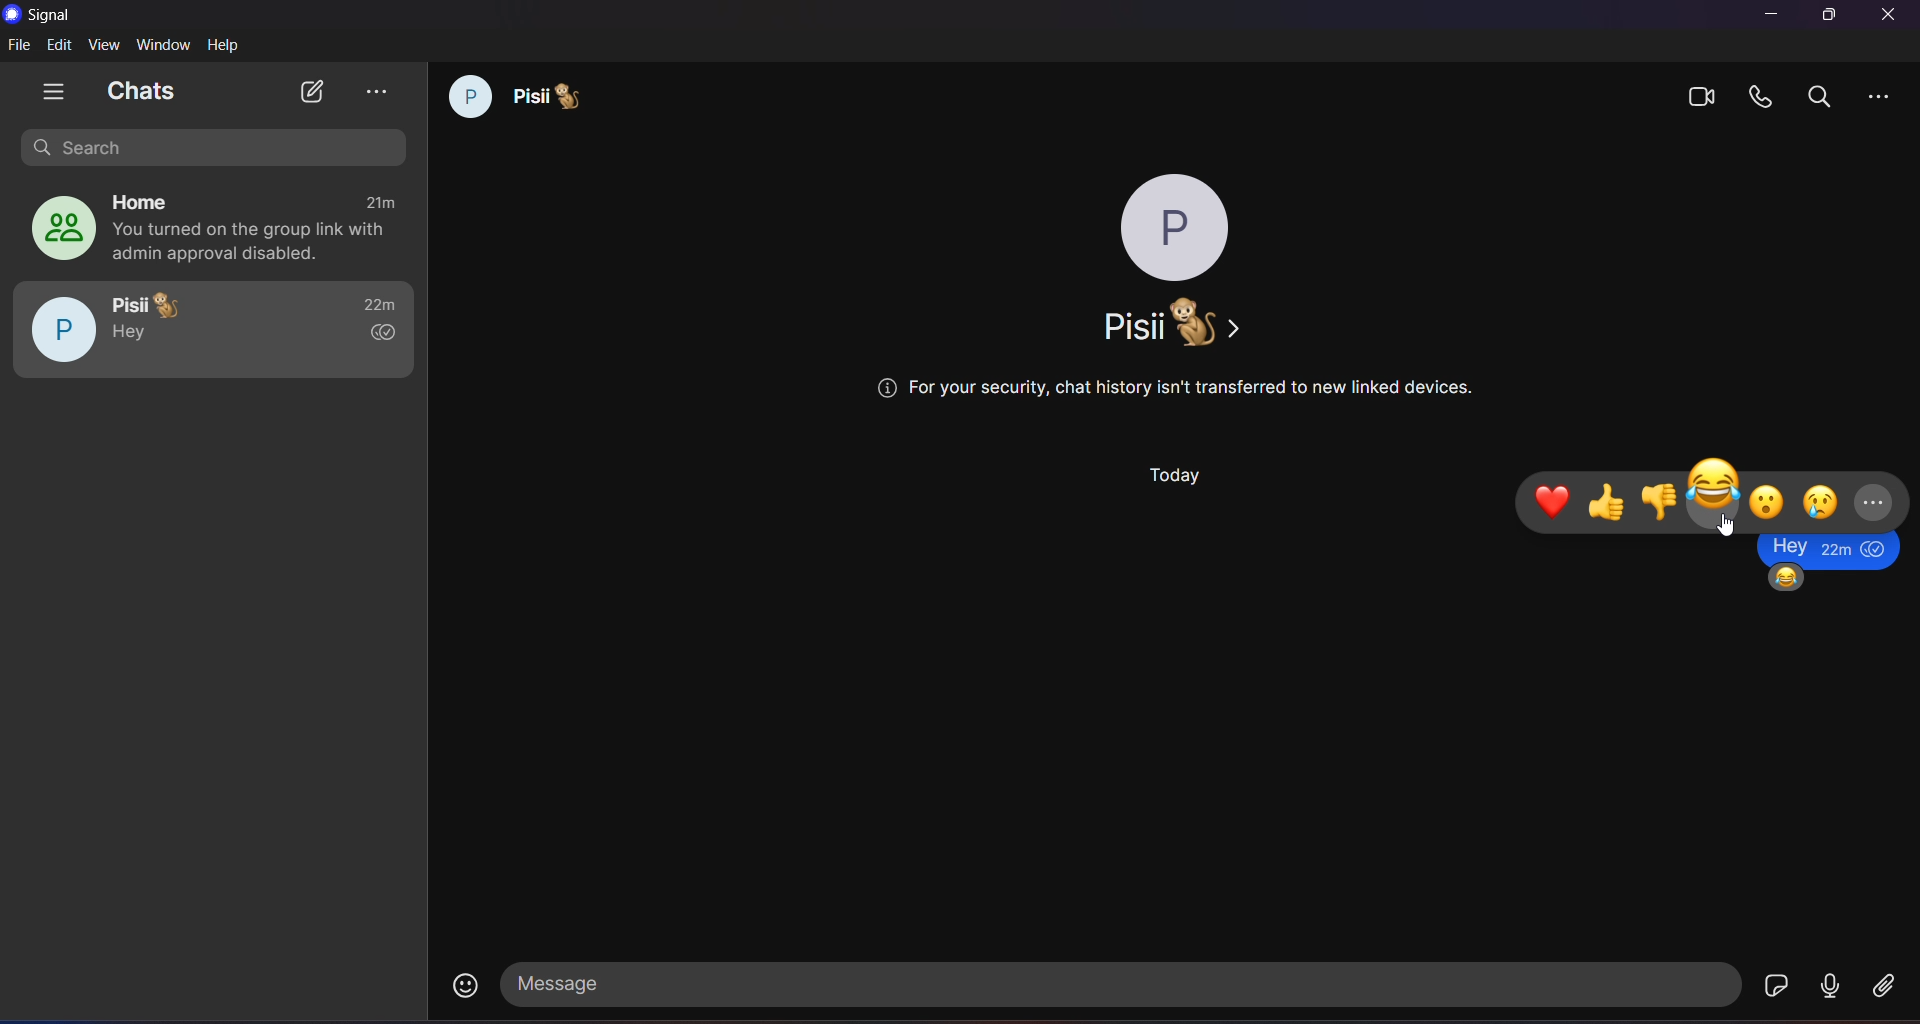 This screenshot has height=1024, width=1920. Describe the element at coordinates (167, 45) in the screenshot. I see `window` at that location.